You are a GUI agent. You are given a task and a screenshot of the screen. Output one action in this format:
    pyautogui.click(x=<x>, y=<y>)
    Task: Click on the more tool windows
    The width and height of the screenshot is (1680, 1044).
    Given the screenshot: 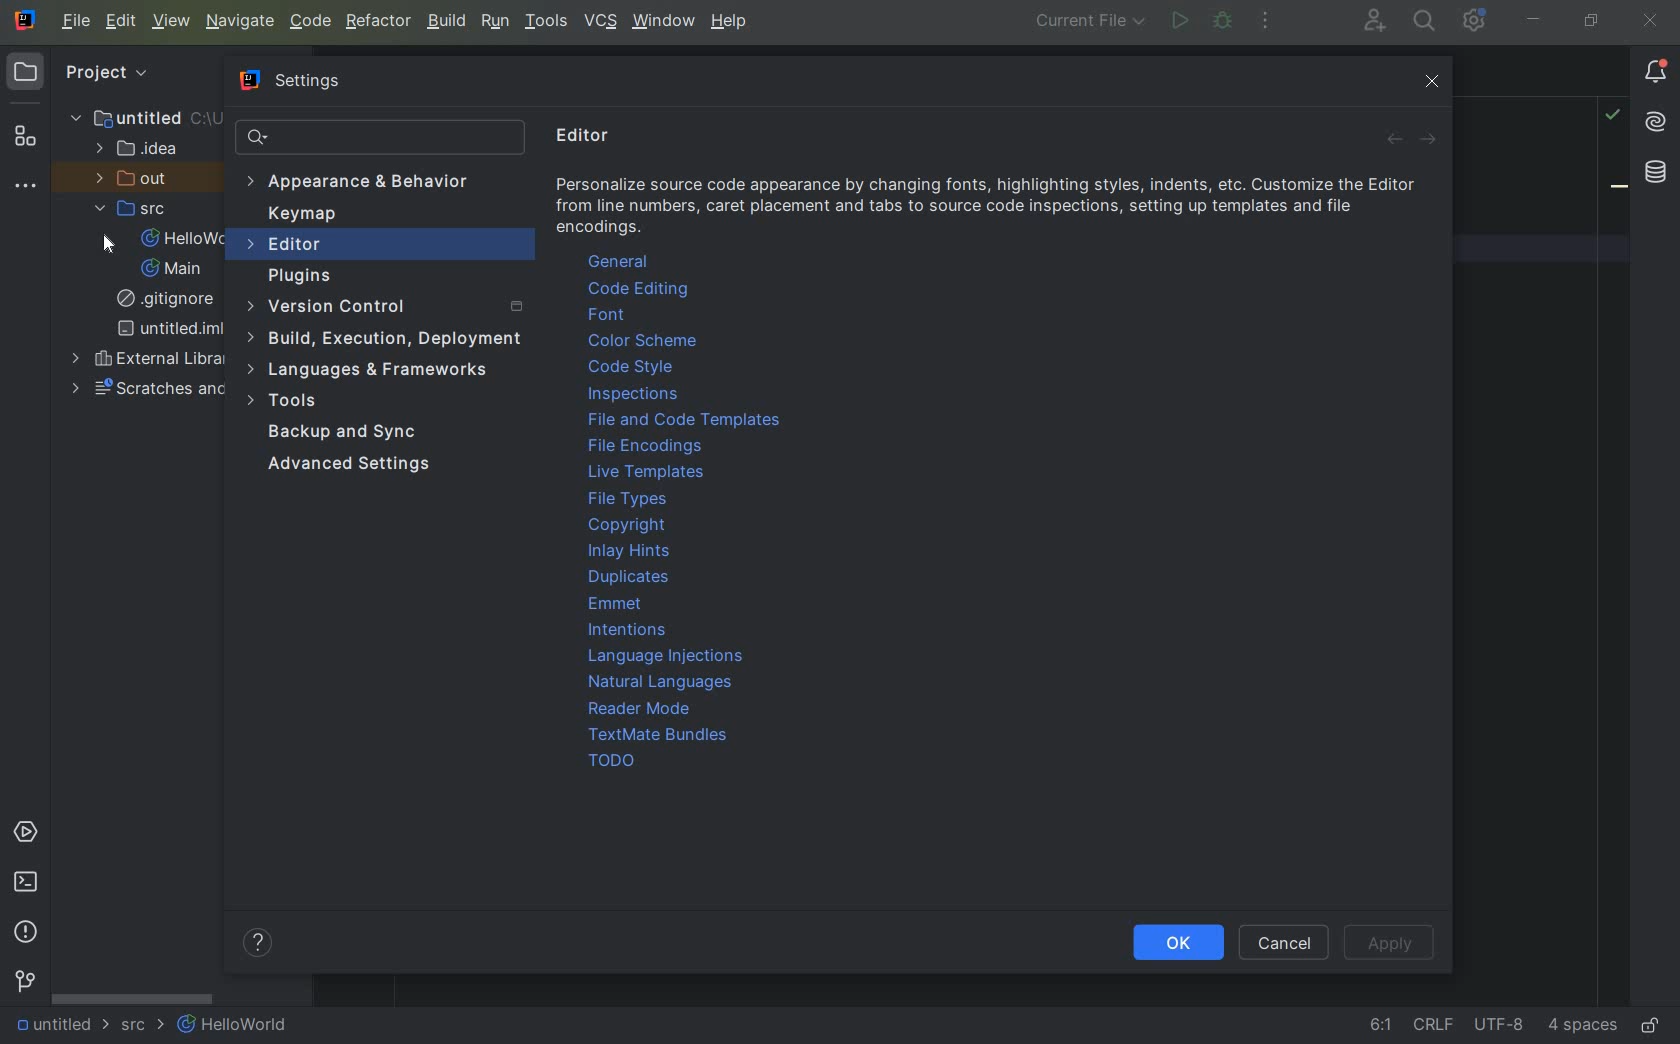 What is the action you would take?
    pyautogui.click(x=26, y=186)
    